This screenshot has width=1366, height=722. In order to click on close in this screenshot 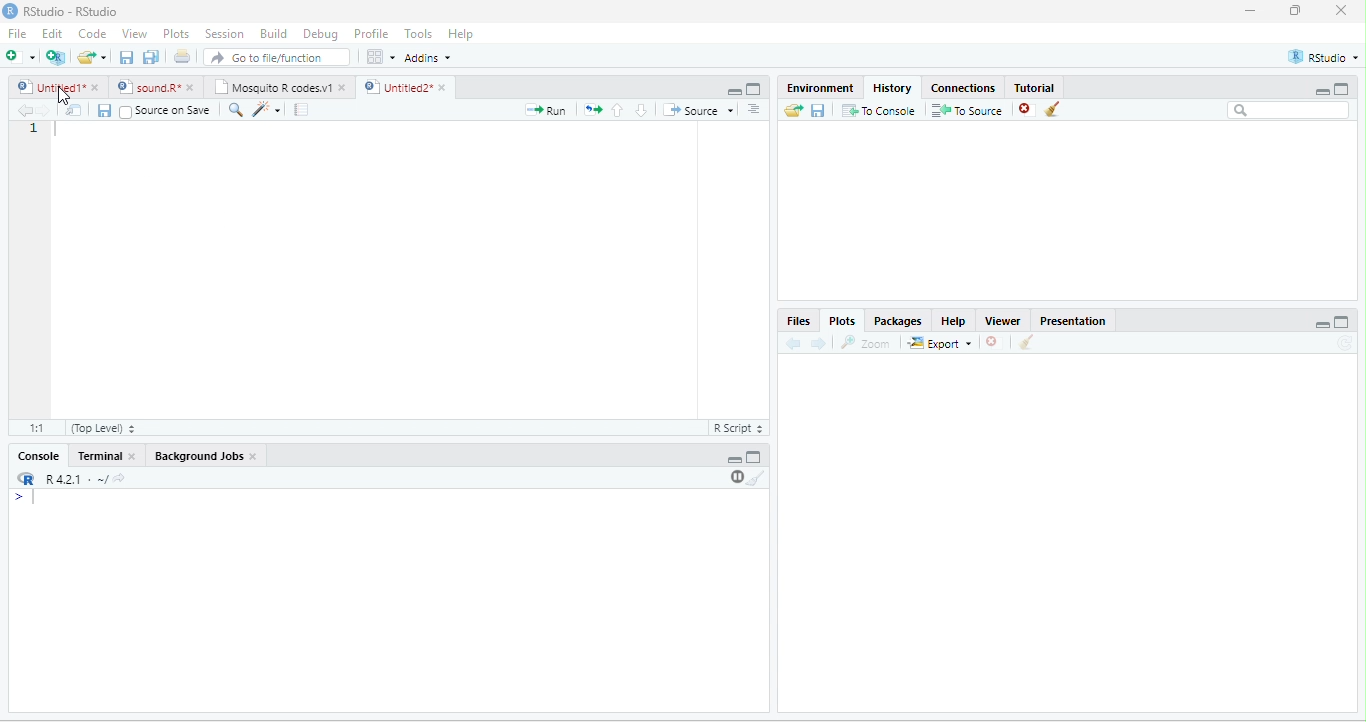, I will do `click(192, 88)`.